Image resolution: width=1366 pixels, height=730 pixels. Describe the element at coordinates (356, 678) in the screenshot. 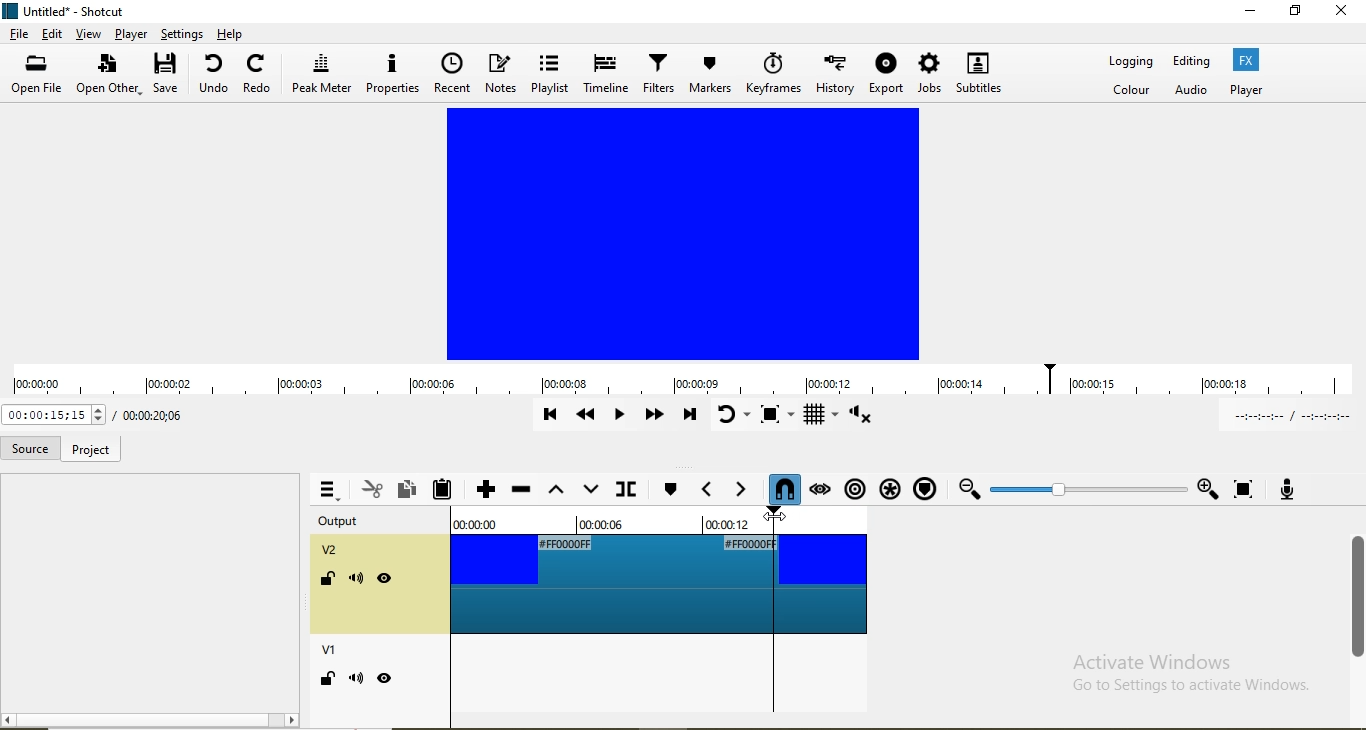

I see `mute` at that location.